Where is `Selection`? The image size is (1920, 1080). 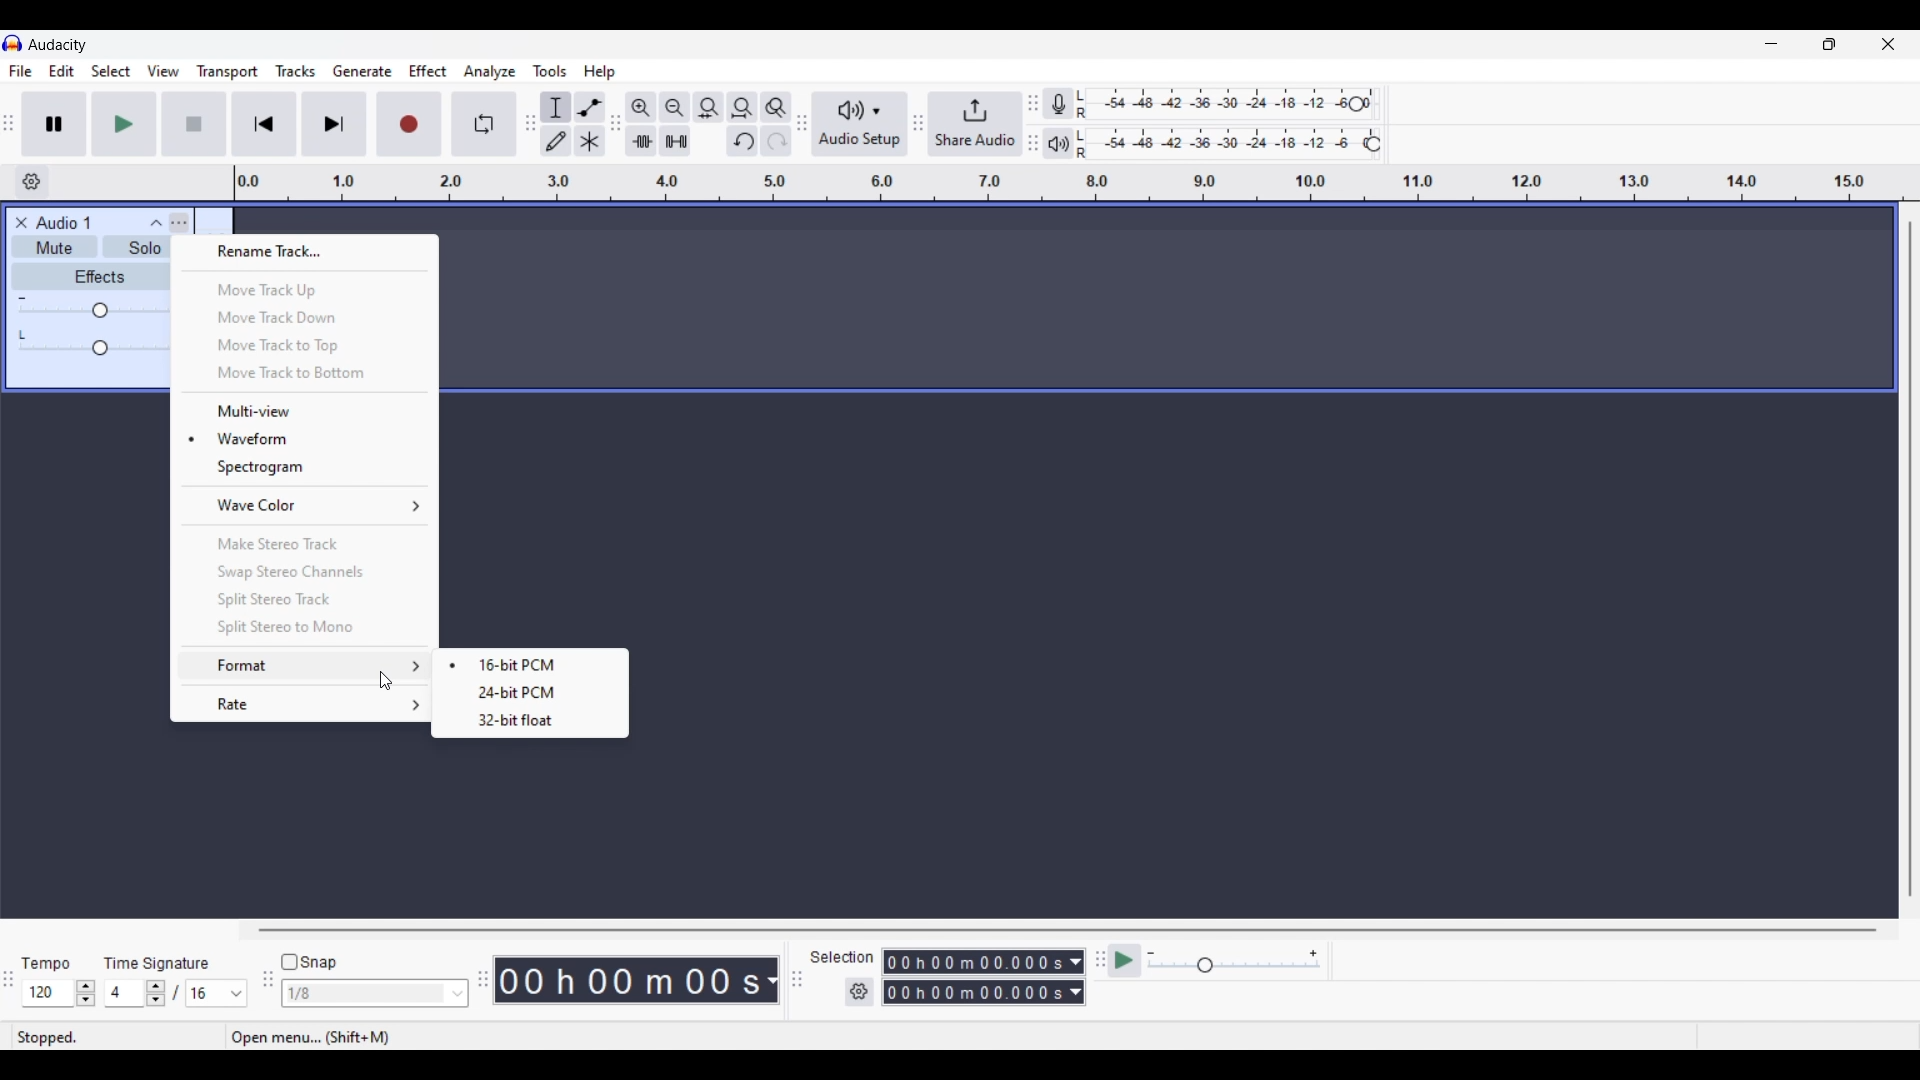 Selection is located at coordinates (840, 957).